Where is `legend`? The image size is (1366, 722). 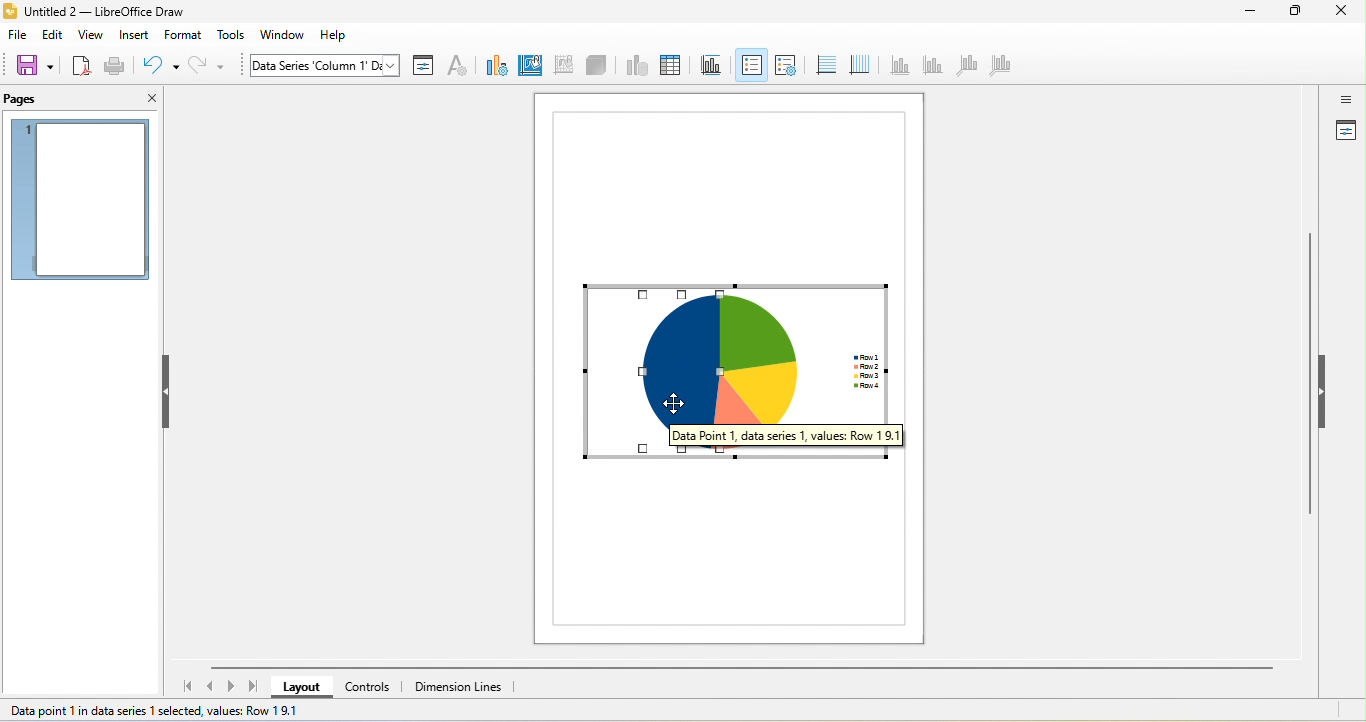
legend is located at coordinates (785, 64).